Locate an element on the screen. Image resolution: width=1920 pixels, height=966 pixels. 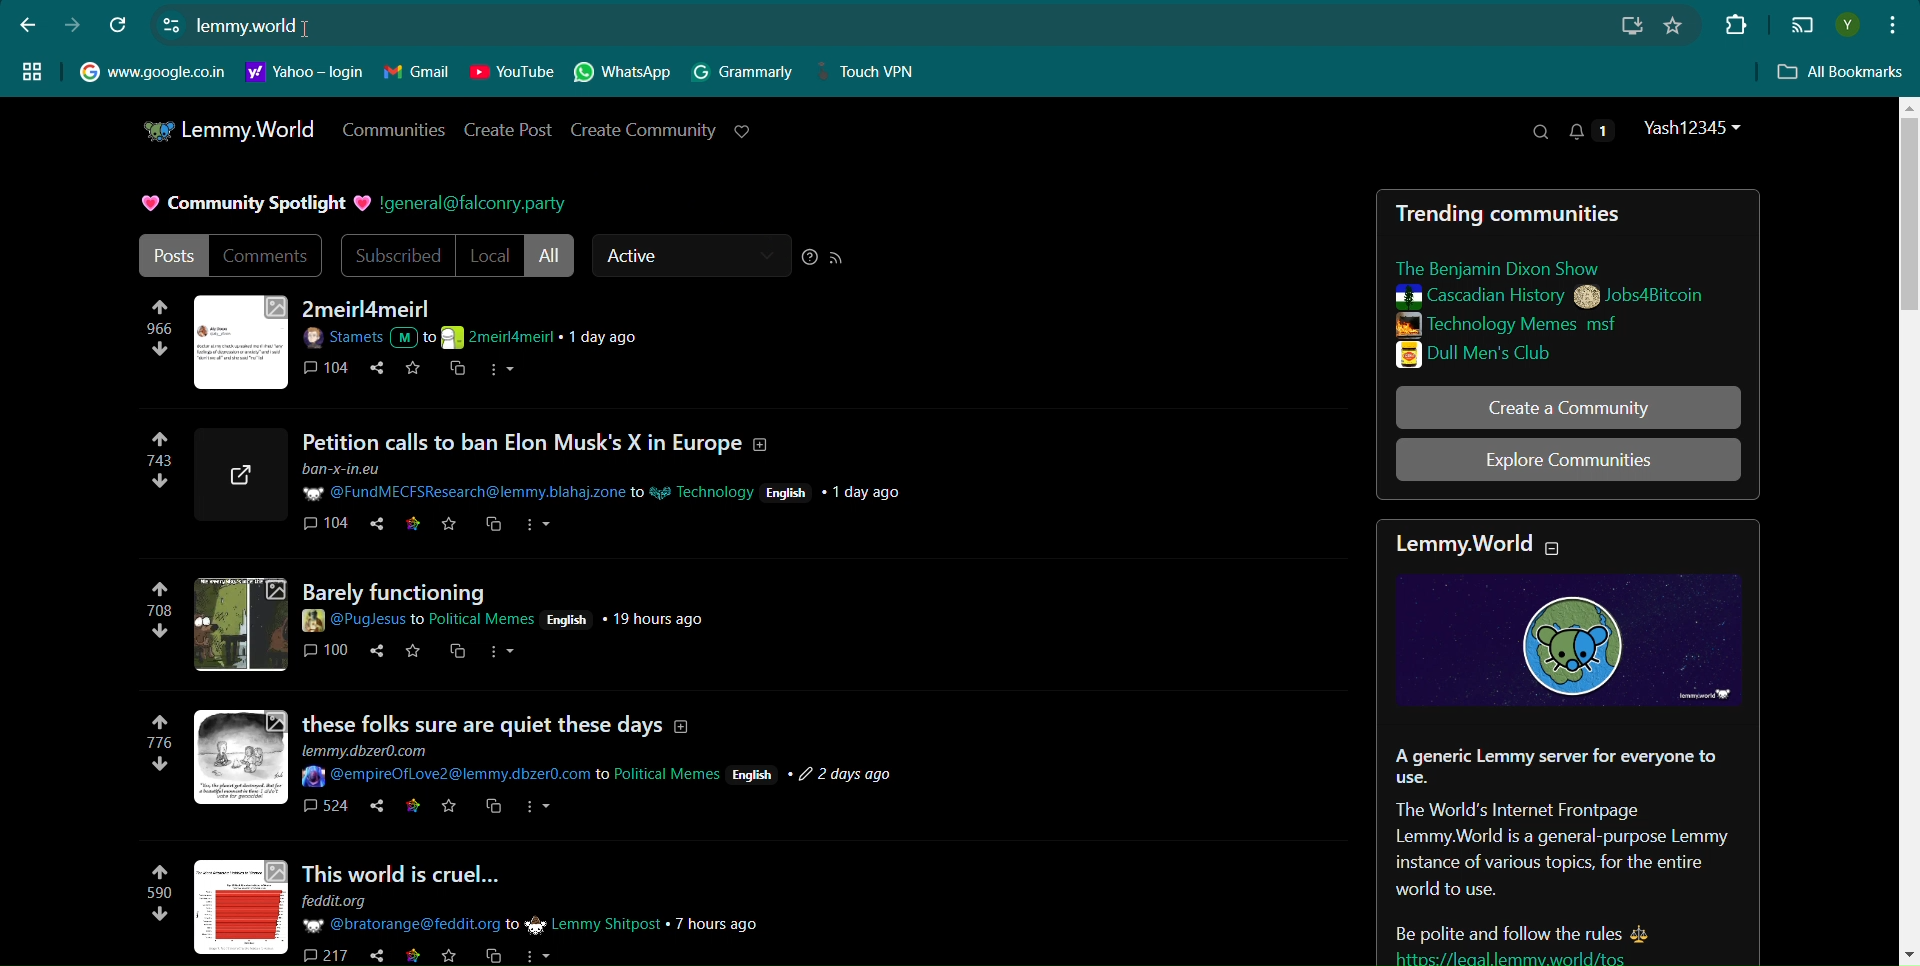
Active is located at coordinates (690, 256).